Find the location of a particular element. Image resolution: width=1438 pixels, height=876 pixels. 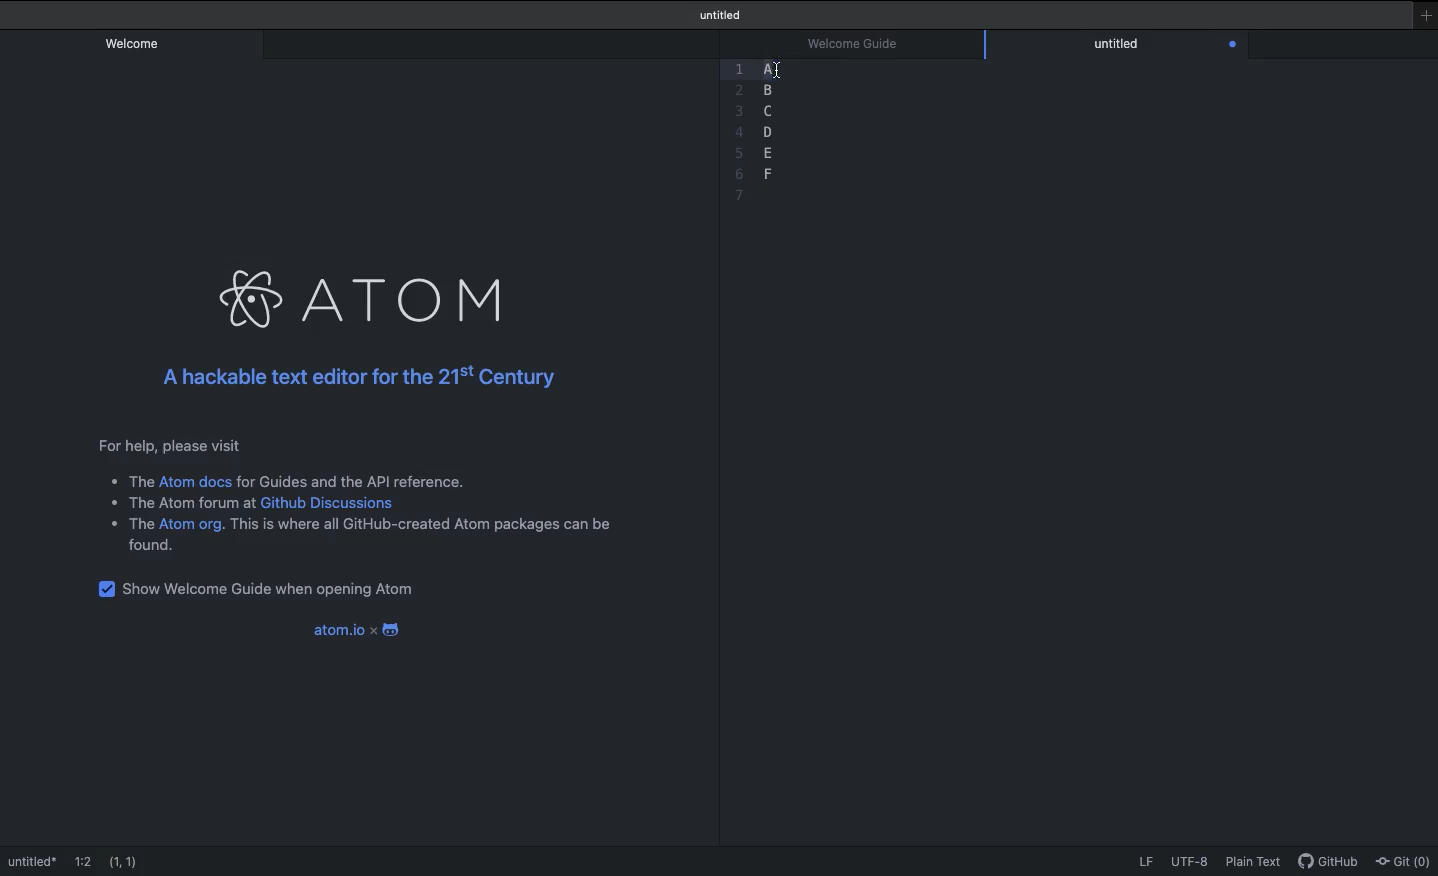

Atom.io x android  is located at coordinates (355, 625).